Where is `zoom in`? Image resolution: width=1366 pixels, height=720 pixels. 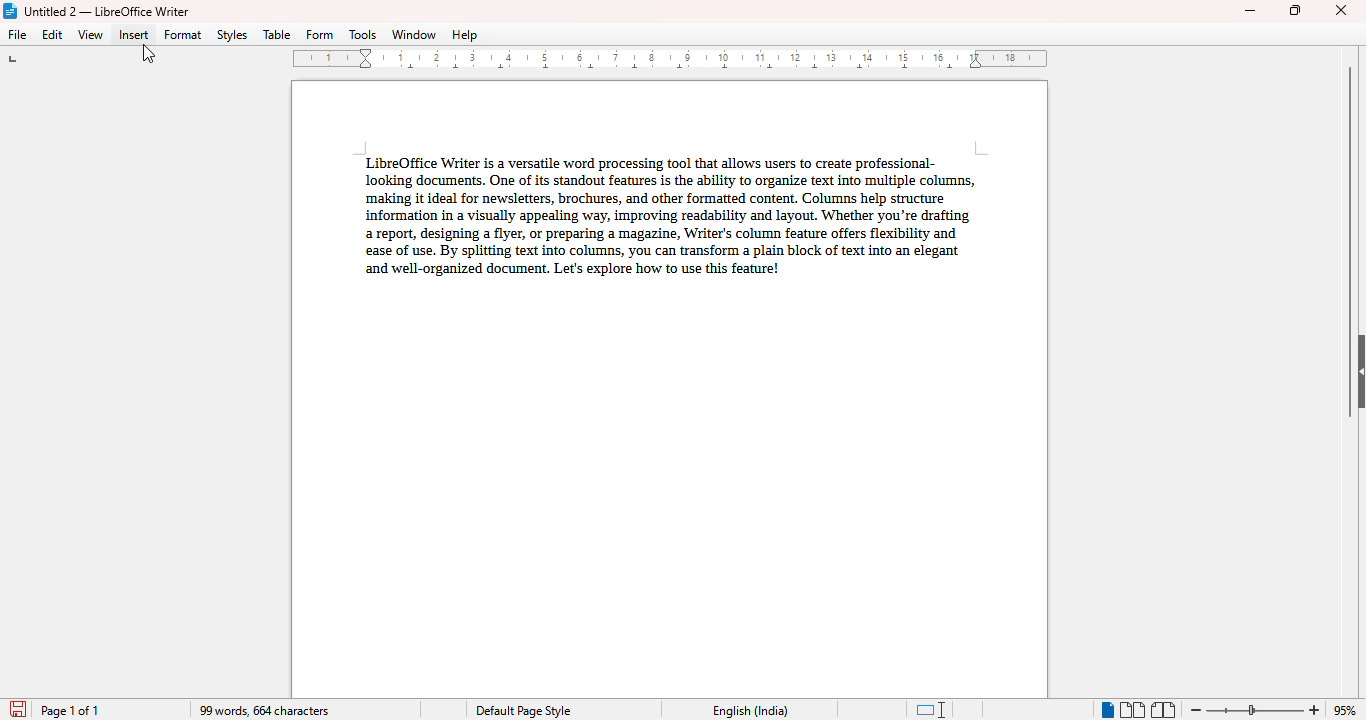 zoom in is located at coordinates (1315, 709).